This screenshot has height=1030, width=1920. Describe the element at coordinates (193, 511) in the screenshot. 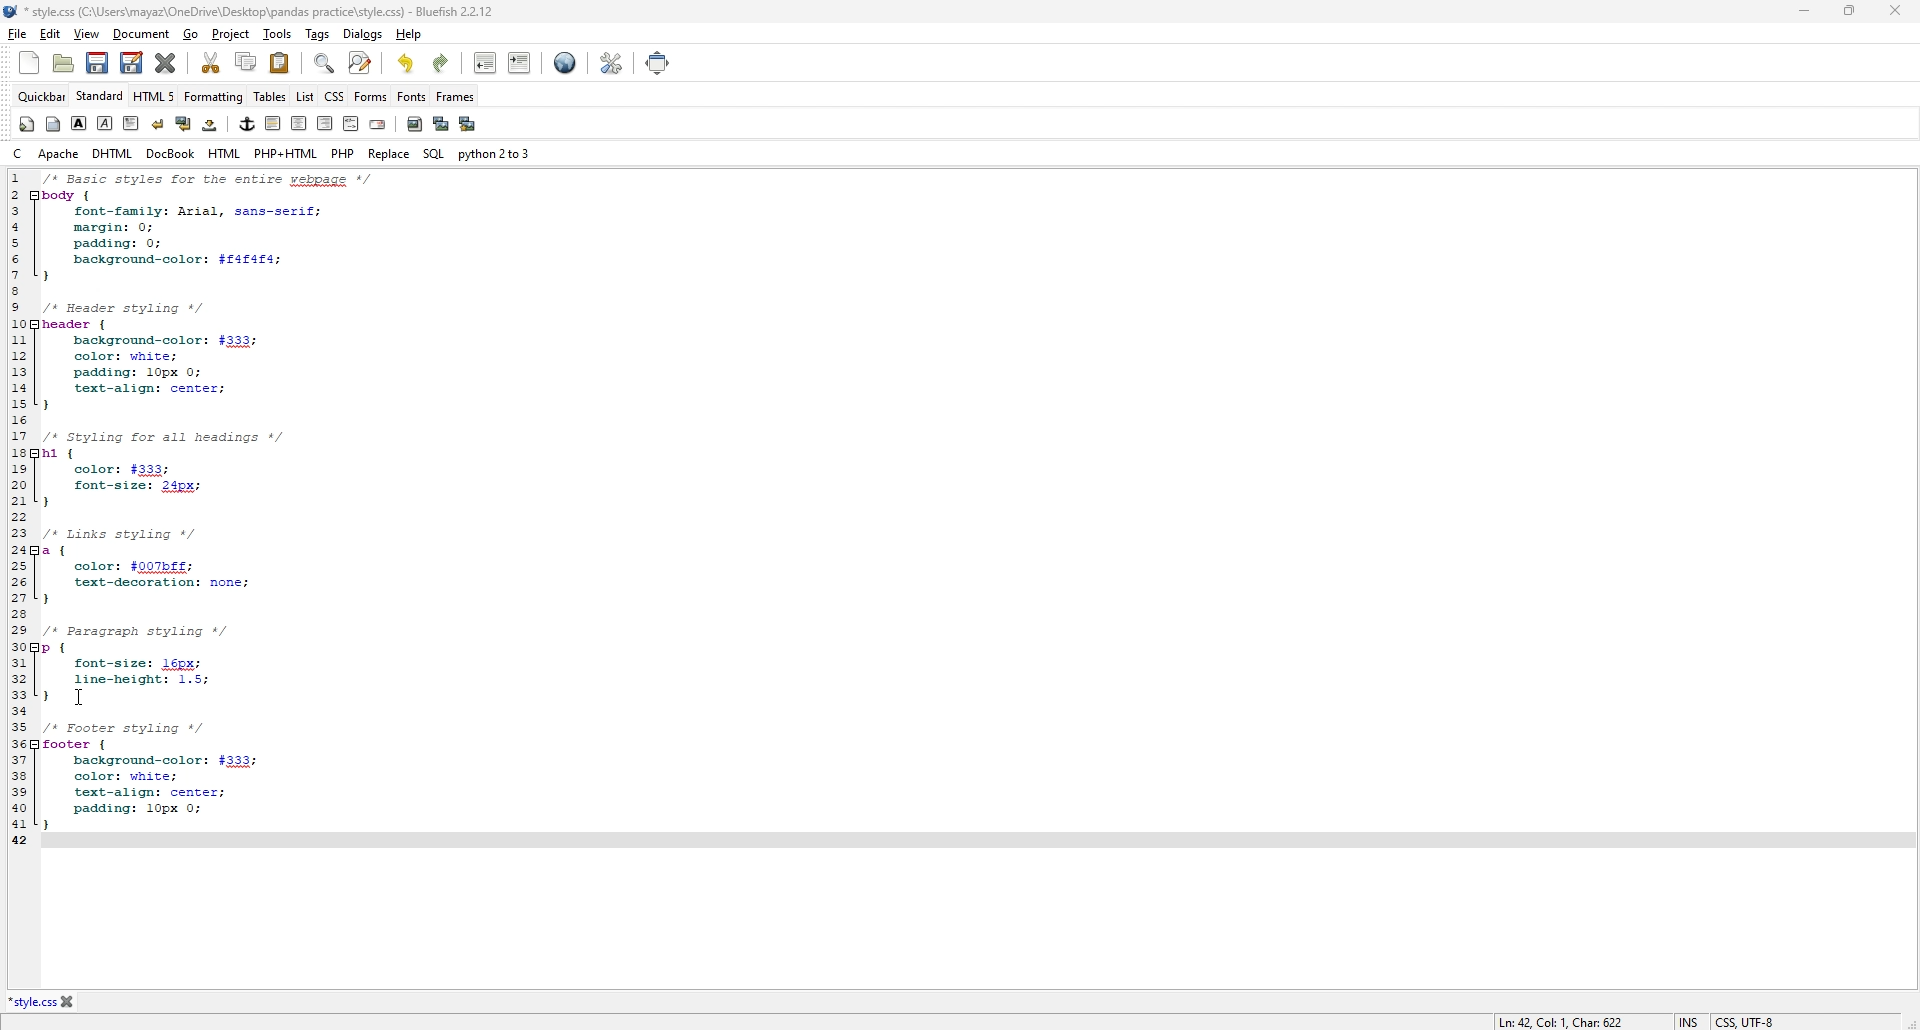

I see `1 /* Basic styles for entire webpage */ 2 body { 3 font-family: Arial, sans-serif; 4 margin: 0; 5 padding: 0; 6 background-color: $f4f4f4; 7} 8 9 /* Header styling */ 10 header { 11 background-color: #333; 12 color: white; 13 padding: 10px 0; 14 text-align: center; 15 } 16 17 /* Styling for all headings */ 18 h1 { 19 color: #333; 20 font-size: 24px; 21 } 22 23 /* Links styling */ 24 a { 25 color: #007bff; 26 text-decoration: none; 27 } 28 29 /* Paragraph styling */ 30 p { 31 font-size: 16px; 32 line-height: 1.5; 33 } 34 35 /* Footer styling */ 36 footer {37 background-color: #333; 38 color: white; 39 text-align: center; 40 padding: 10px 0; 41 } 42` at that location.